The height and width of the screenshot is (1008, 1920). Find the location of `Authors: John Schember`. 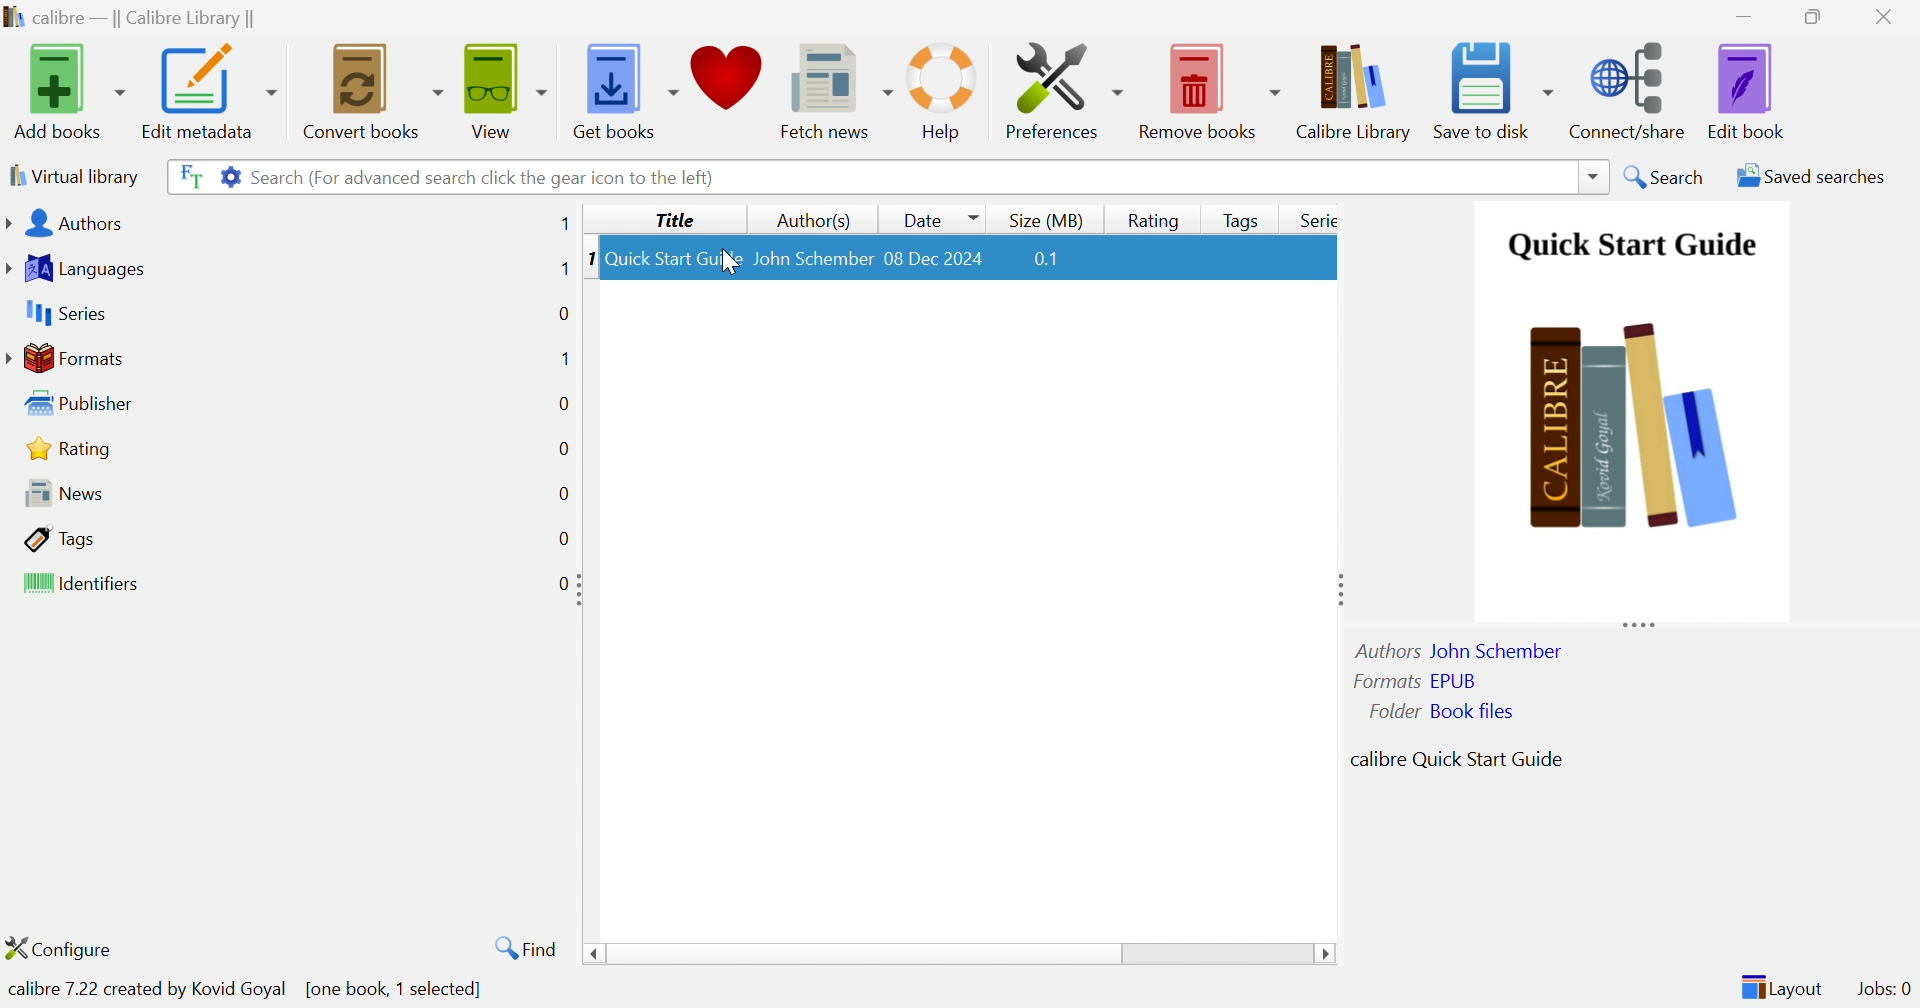

Authors: John Schember is located at coordinates (1462, 649).